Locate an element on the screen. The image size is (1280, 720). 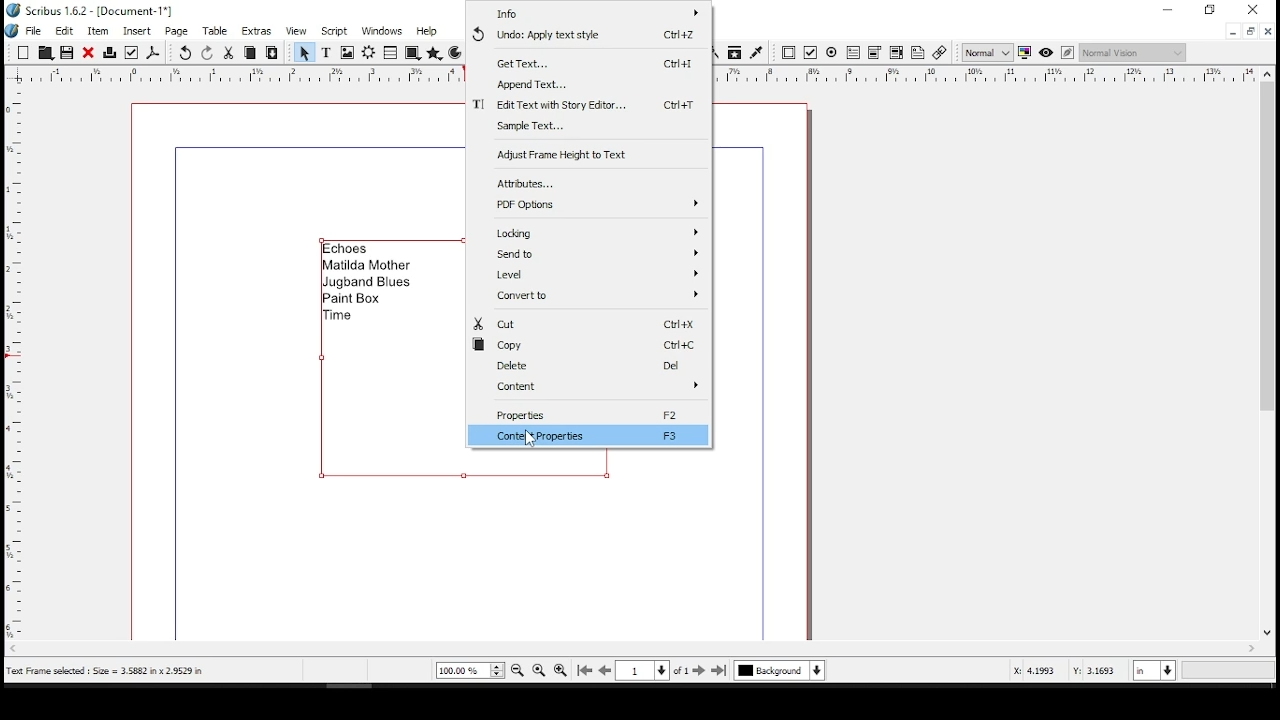
zoom in is located at coordinates (559, 672).